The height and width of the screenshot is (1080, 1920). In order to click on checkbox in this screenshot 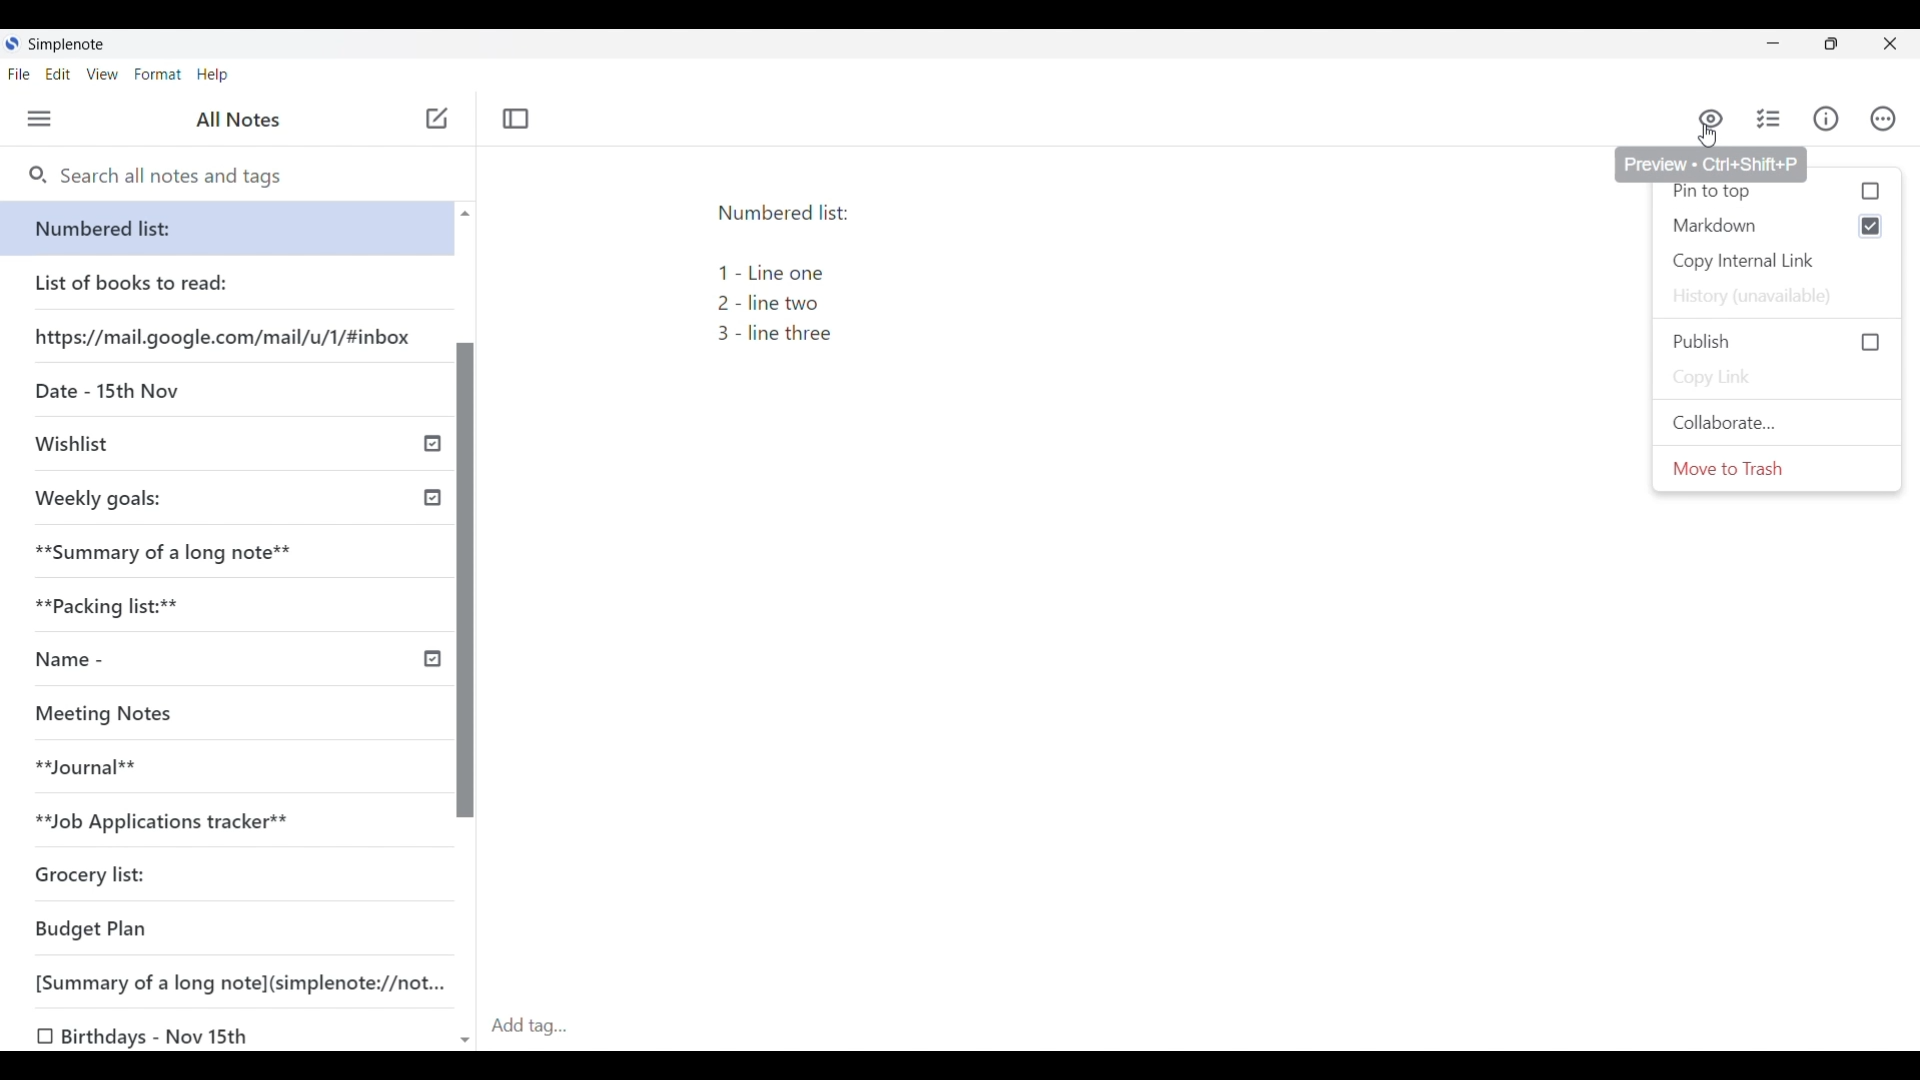, I will do `click(1867, 190)`.